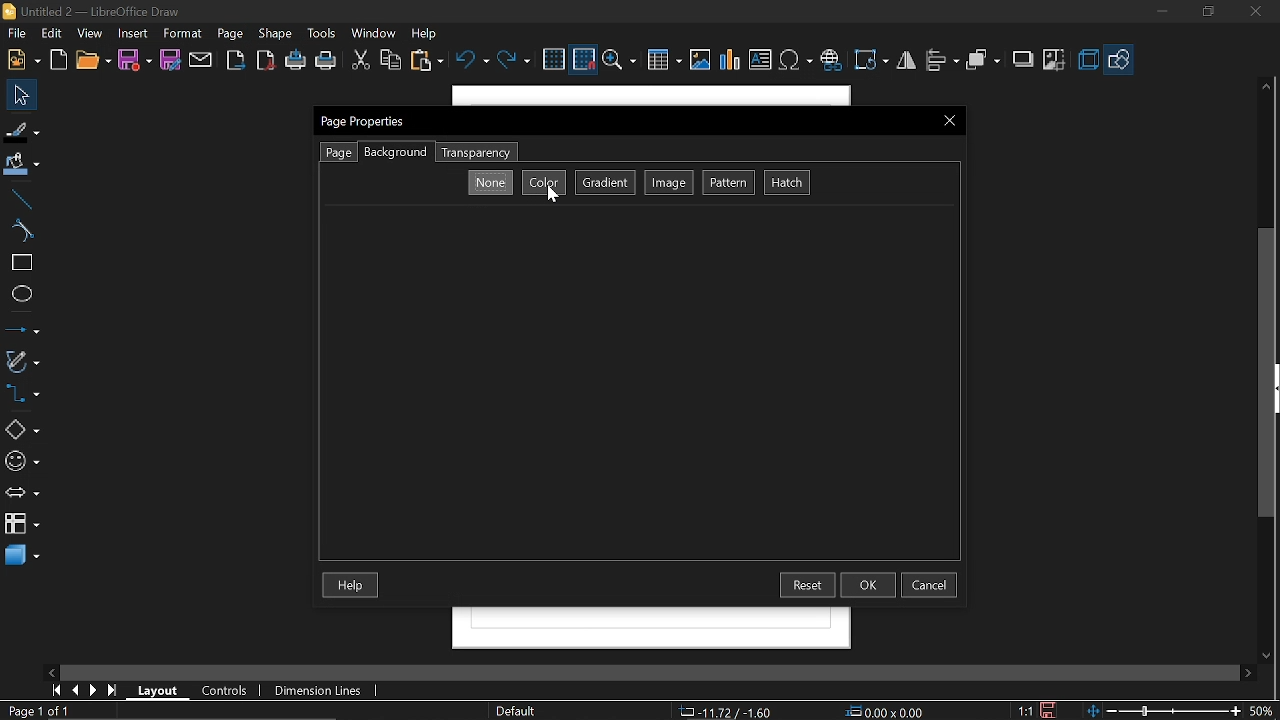  I want to click on Ok, so click(868, 585).